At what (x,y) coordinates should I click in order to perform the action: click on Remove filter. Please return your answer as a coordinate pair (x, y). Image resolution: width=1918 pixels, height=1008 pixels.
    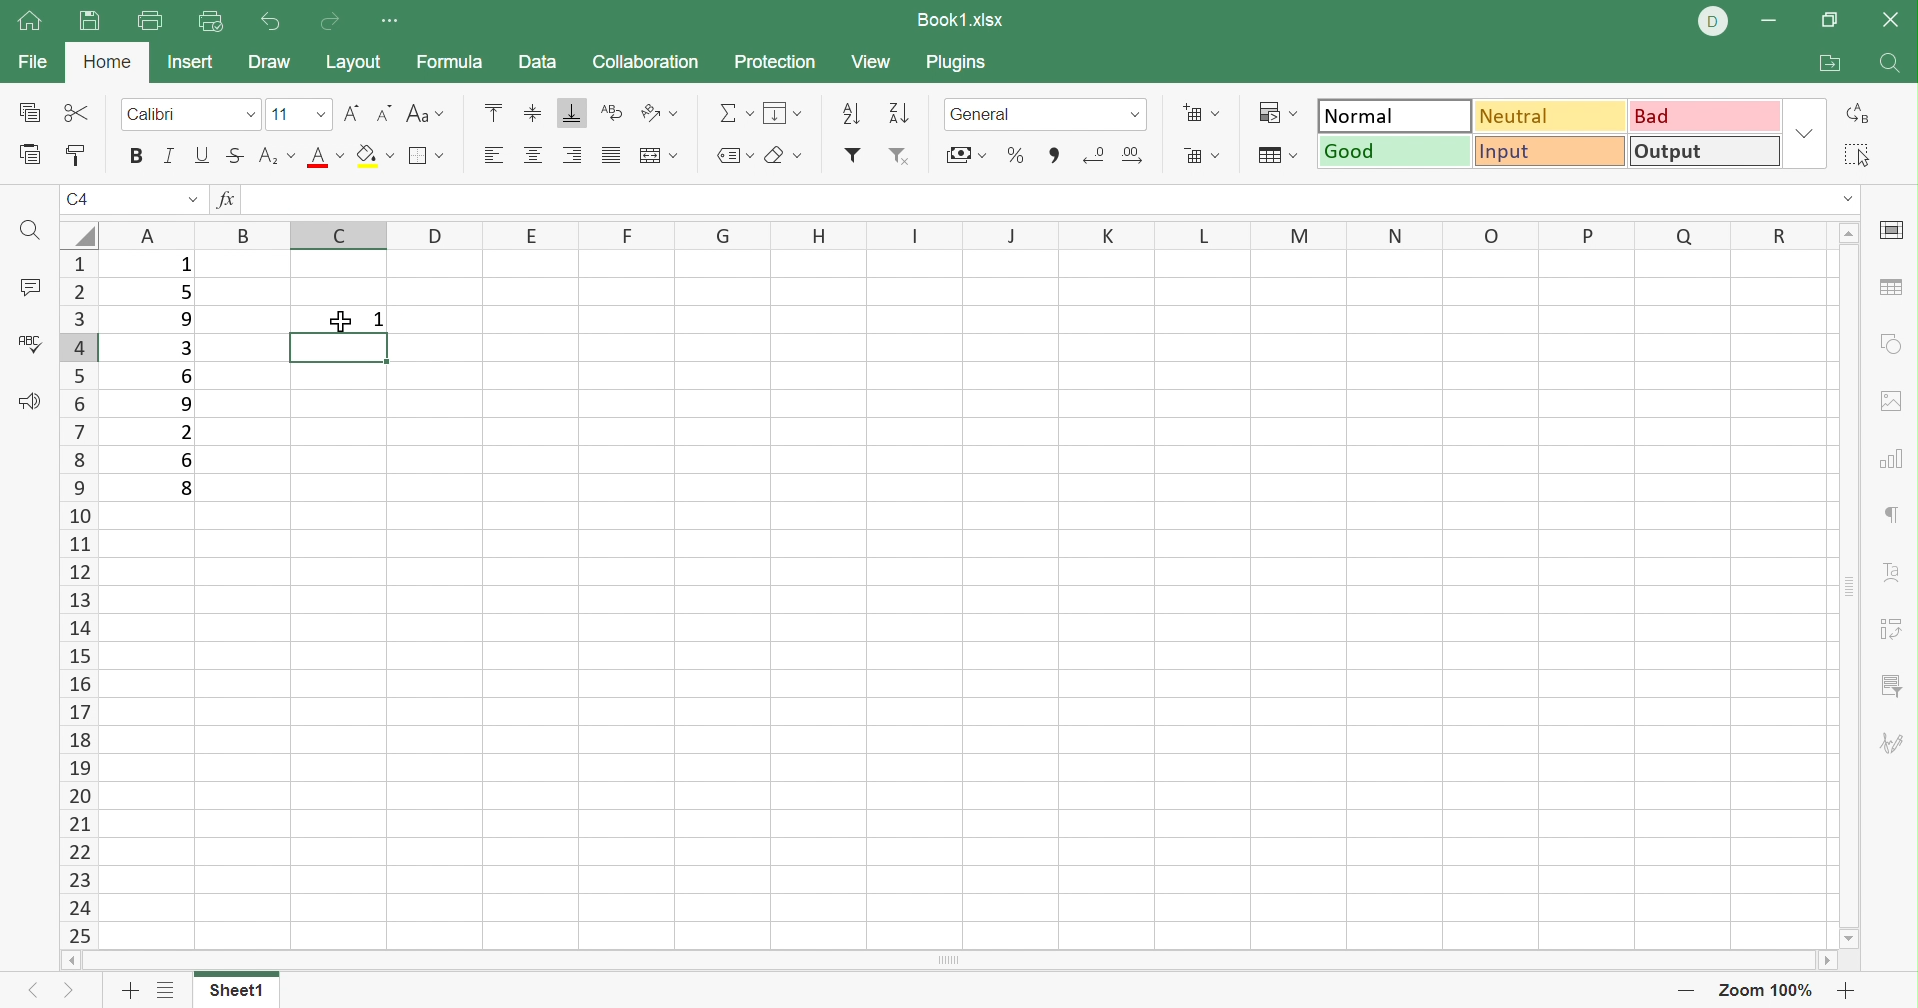
    Looking at the image, I should click on (899, 158).